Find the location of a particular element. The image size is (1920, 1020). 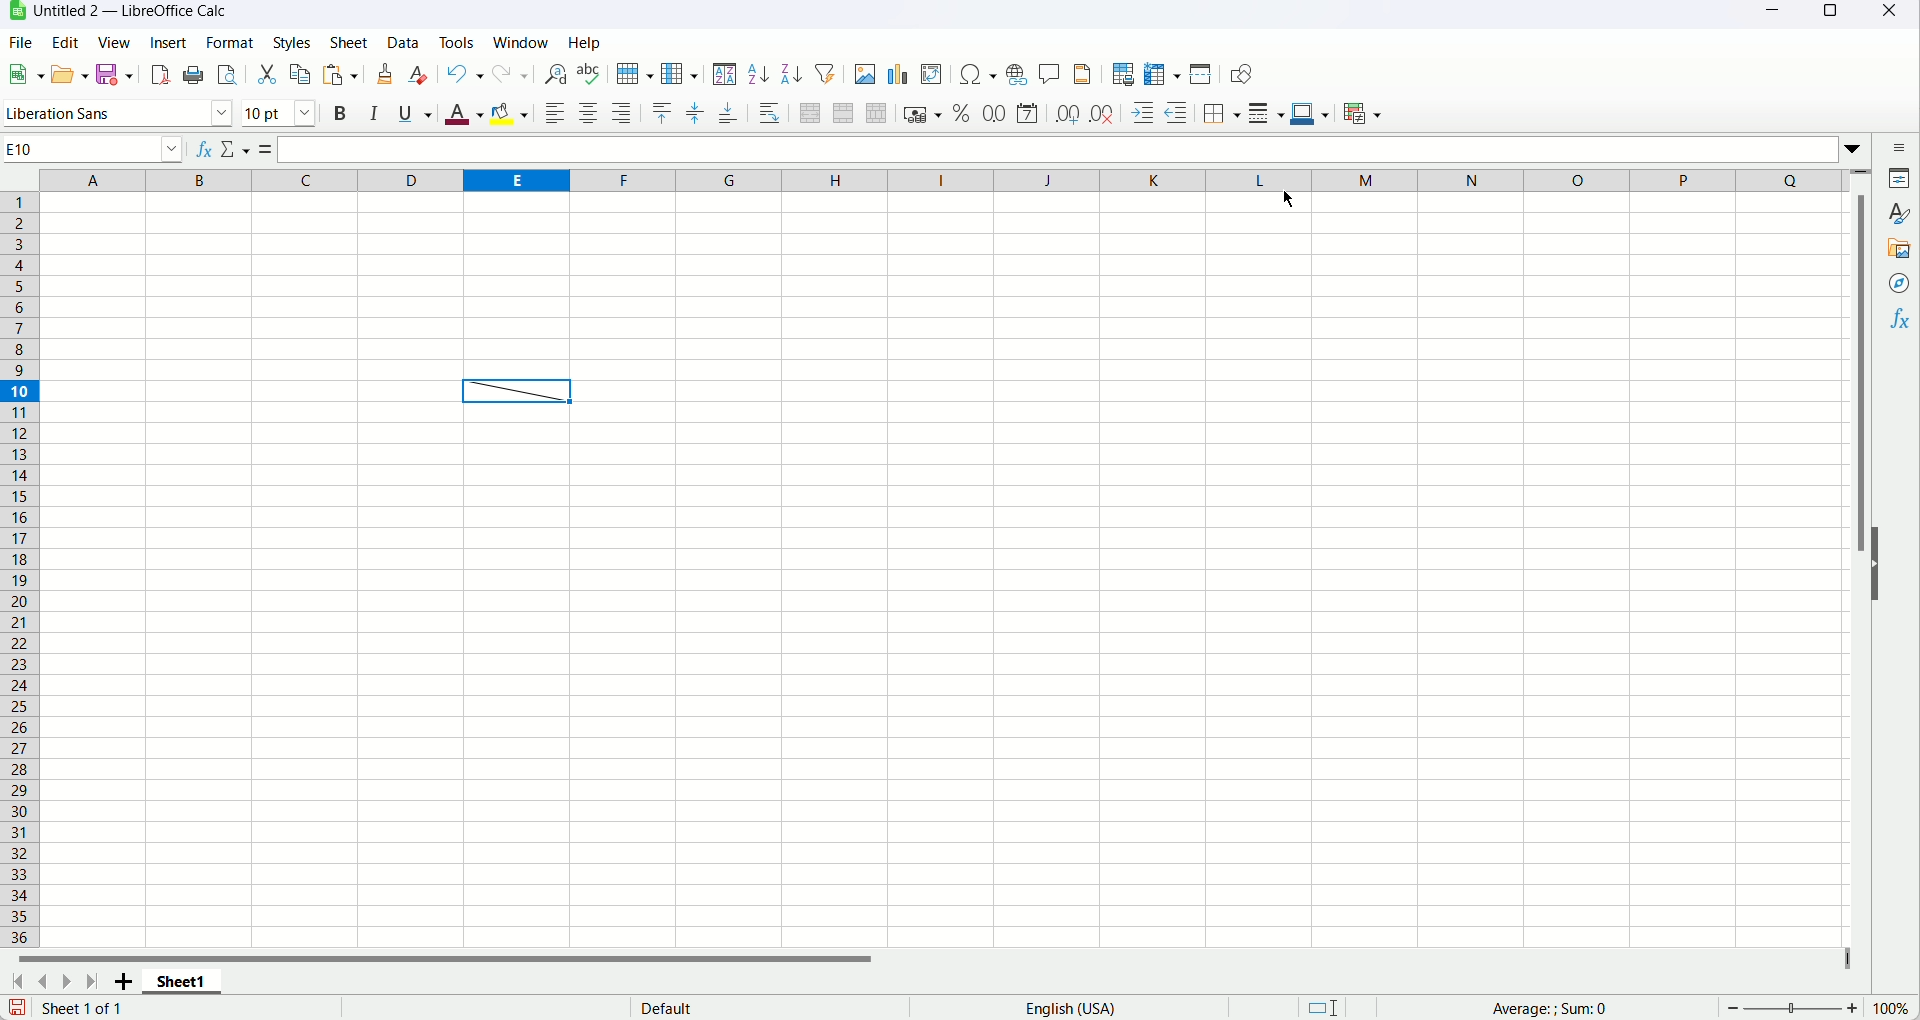

Format as number is located at coordinates (996, 110).